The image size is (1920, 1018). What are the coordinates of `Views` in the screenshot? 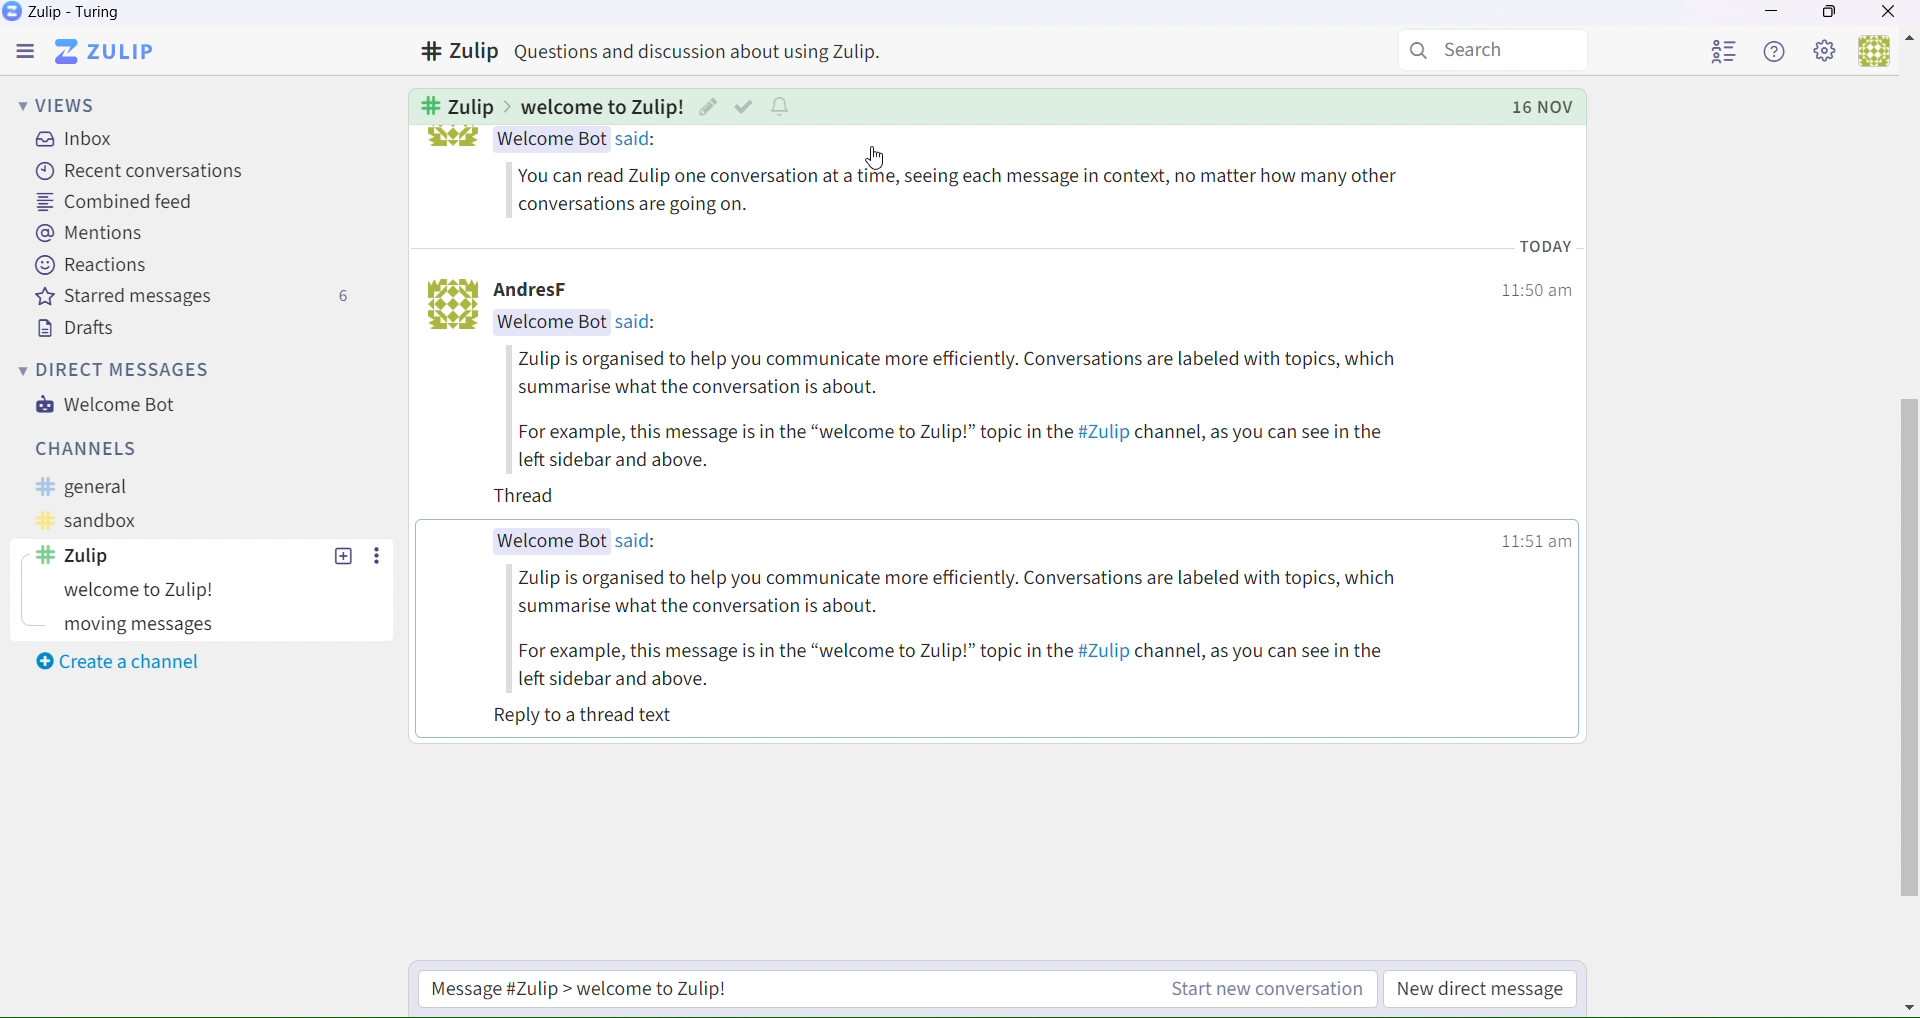 It's located at (61, 103).